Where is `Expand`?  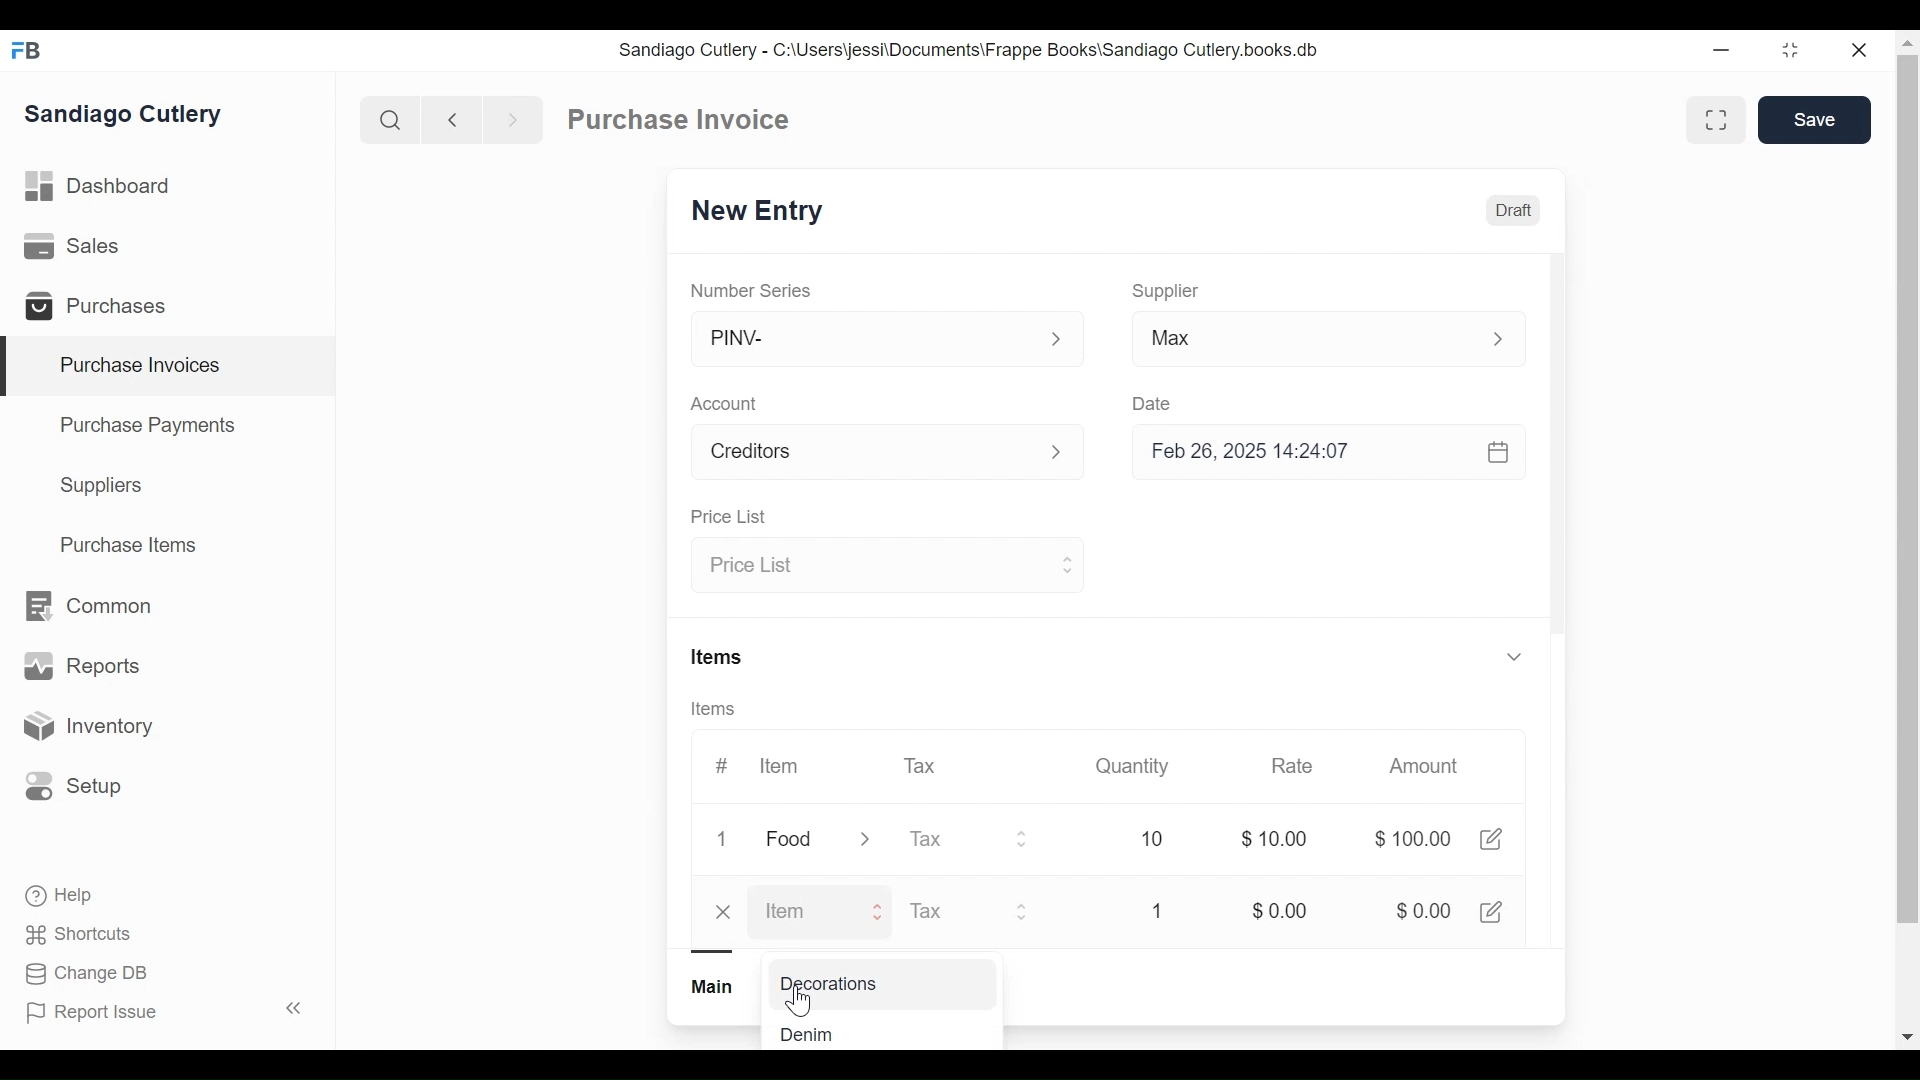 Expand is located at coordinates (1026, 911).